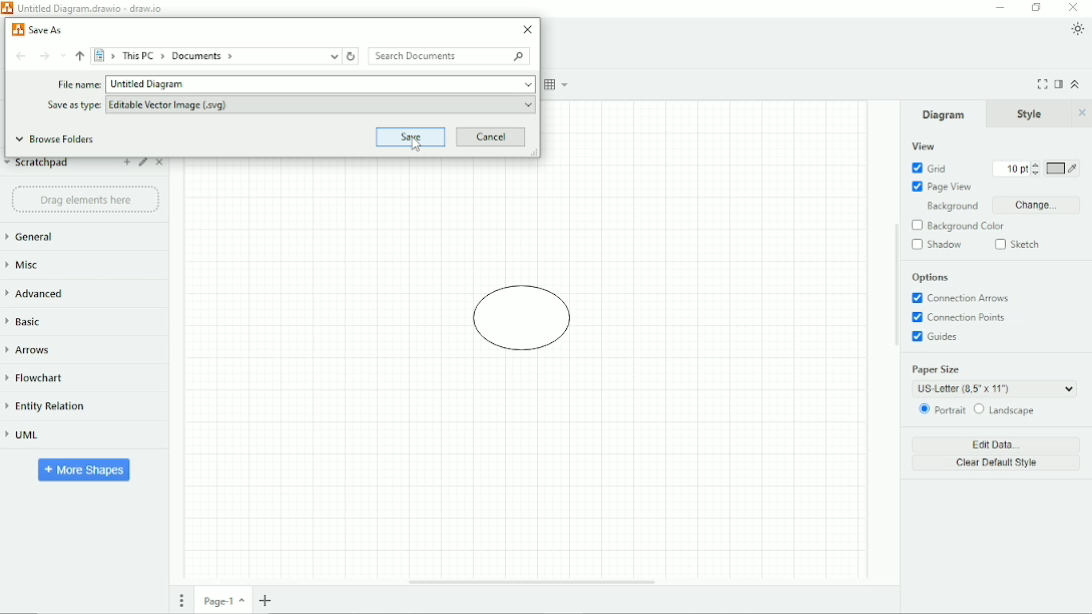 The image size is (1092, 614). I want to click on Save as type: Editable Vector Image (.svg), so click(293, 104).